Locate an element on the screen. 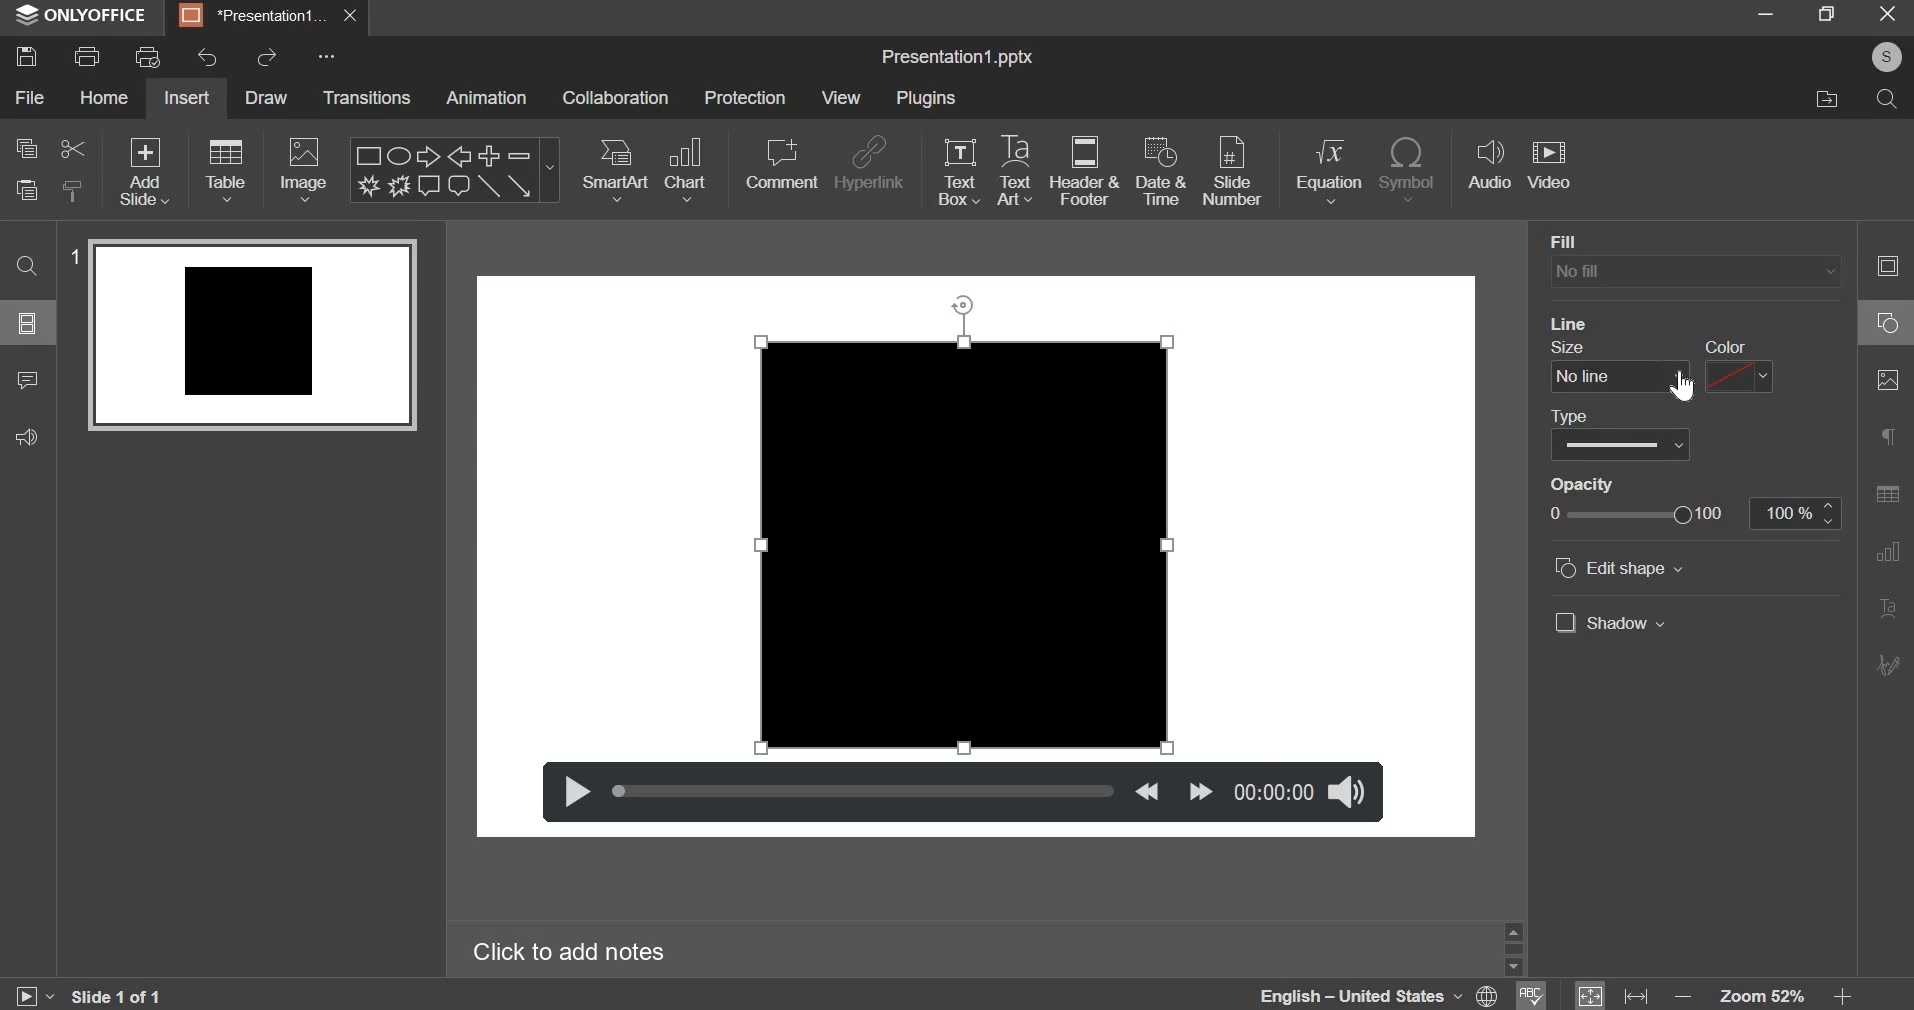 This screenshot has height=1010, width=1914. paste is located at coordinates (71, 190).